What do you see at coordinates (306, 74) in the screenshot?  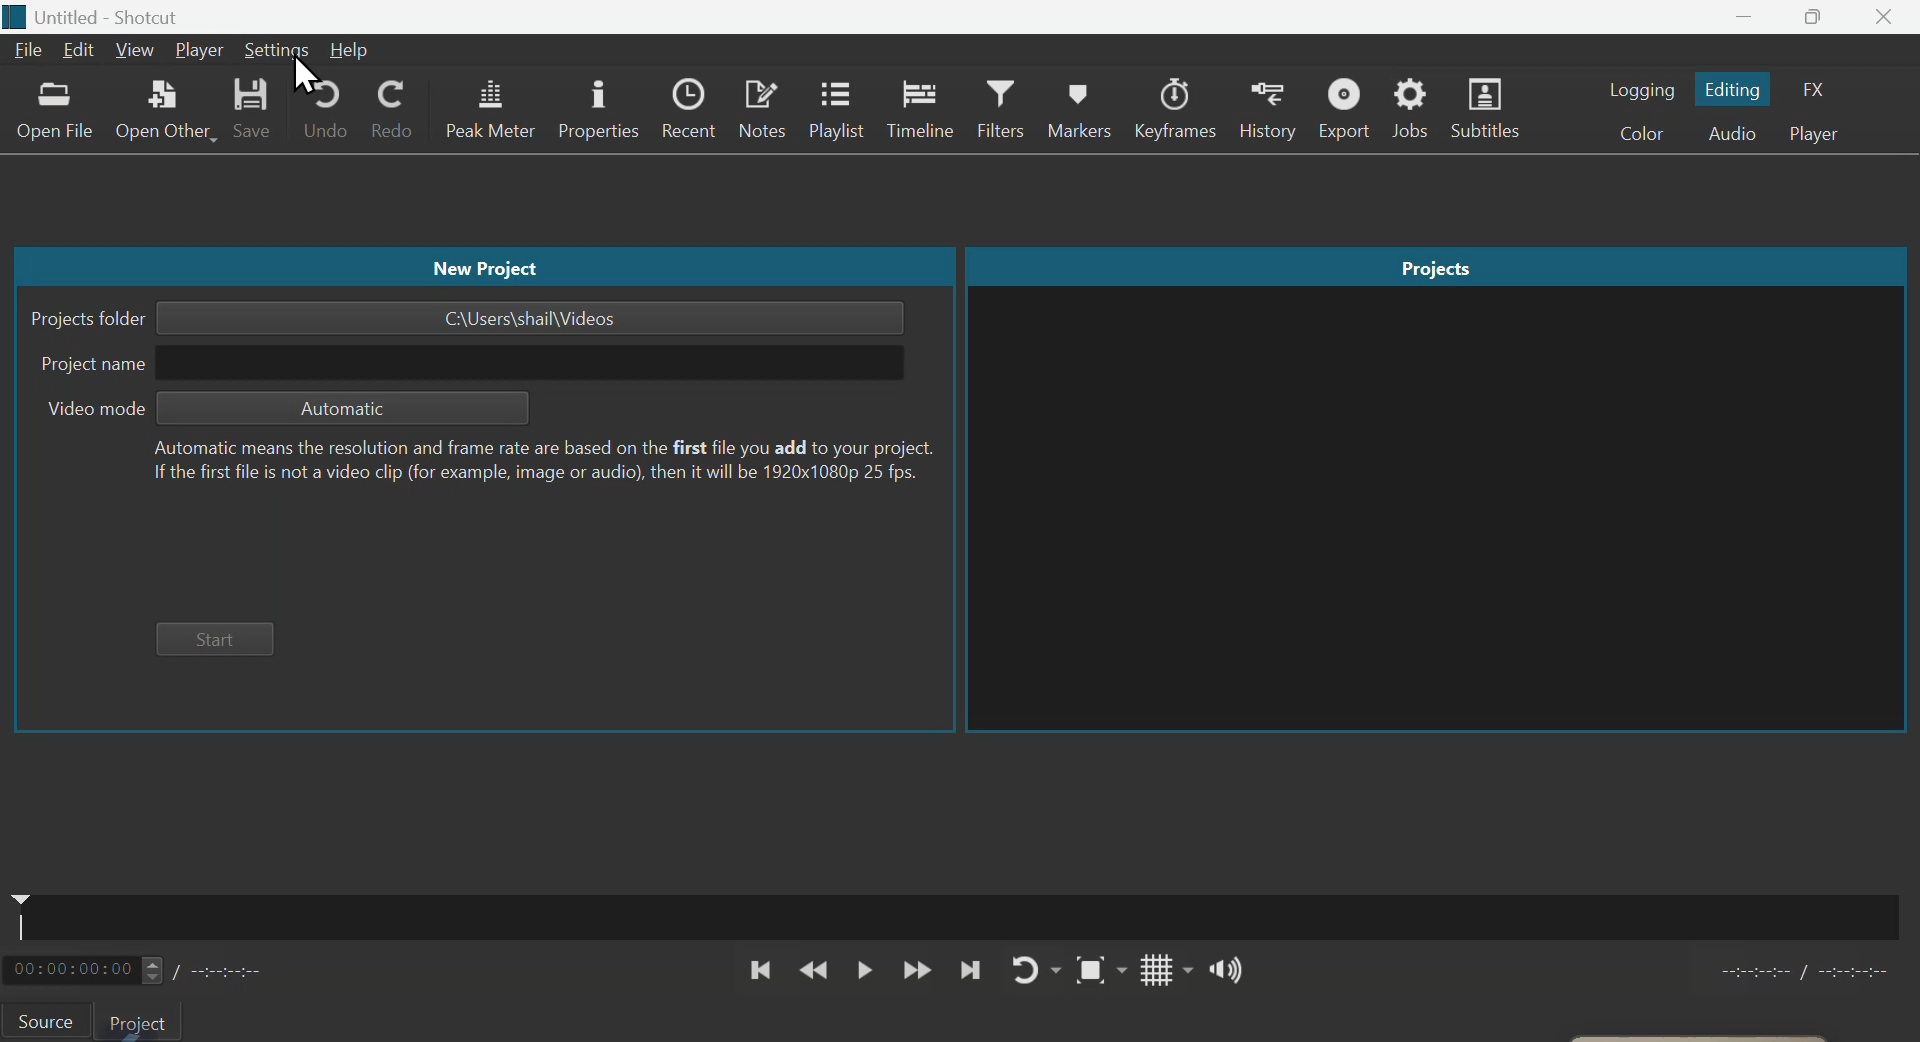 I see `Cursor` at bounding box center [306, 74].